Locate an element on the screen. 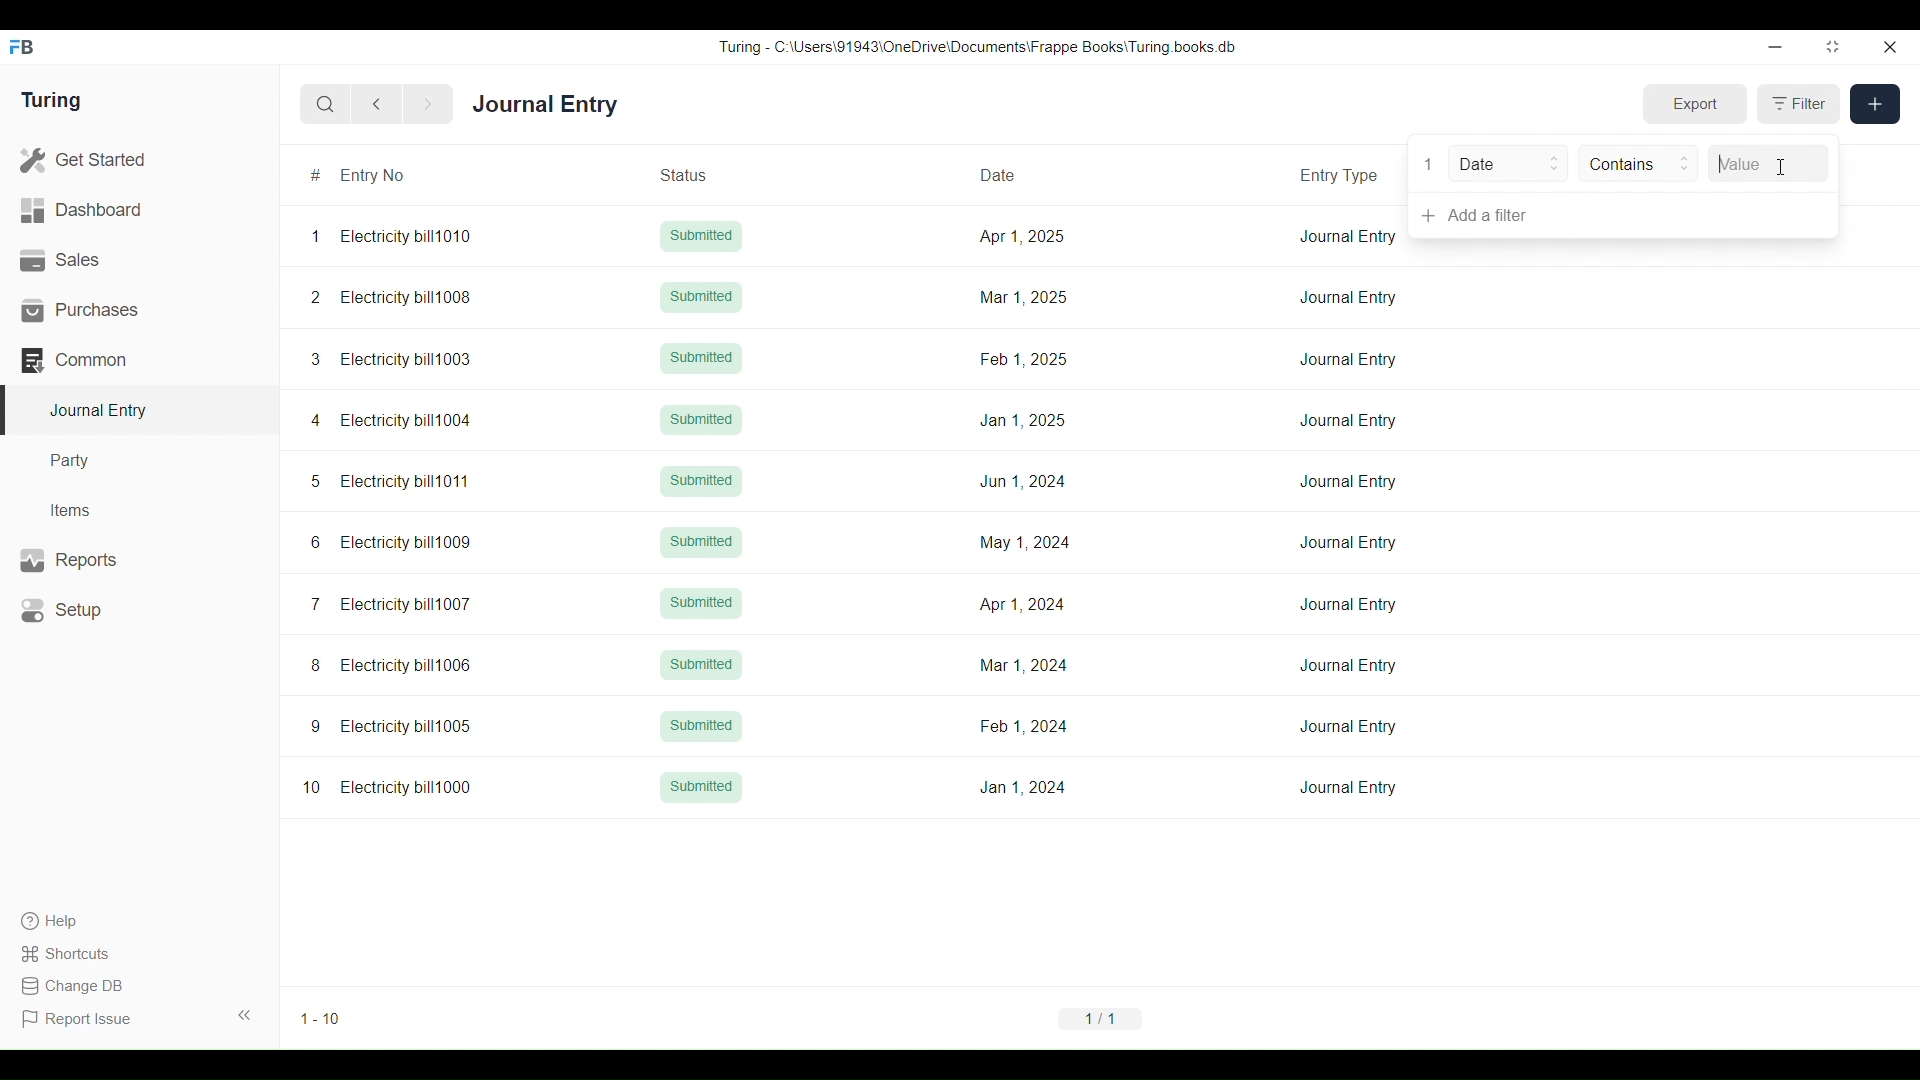  Common is located at coordinates (139, 360).